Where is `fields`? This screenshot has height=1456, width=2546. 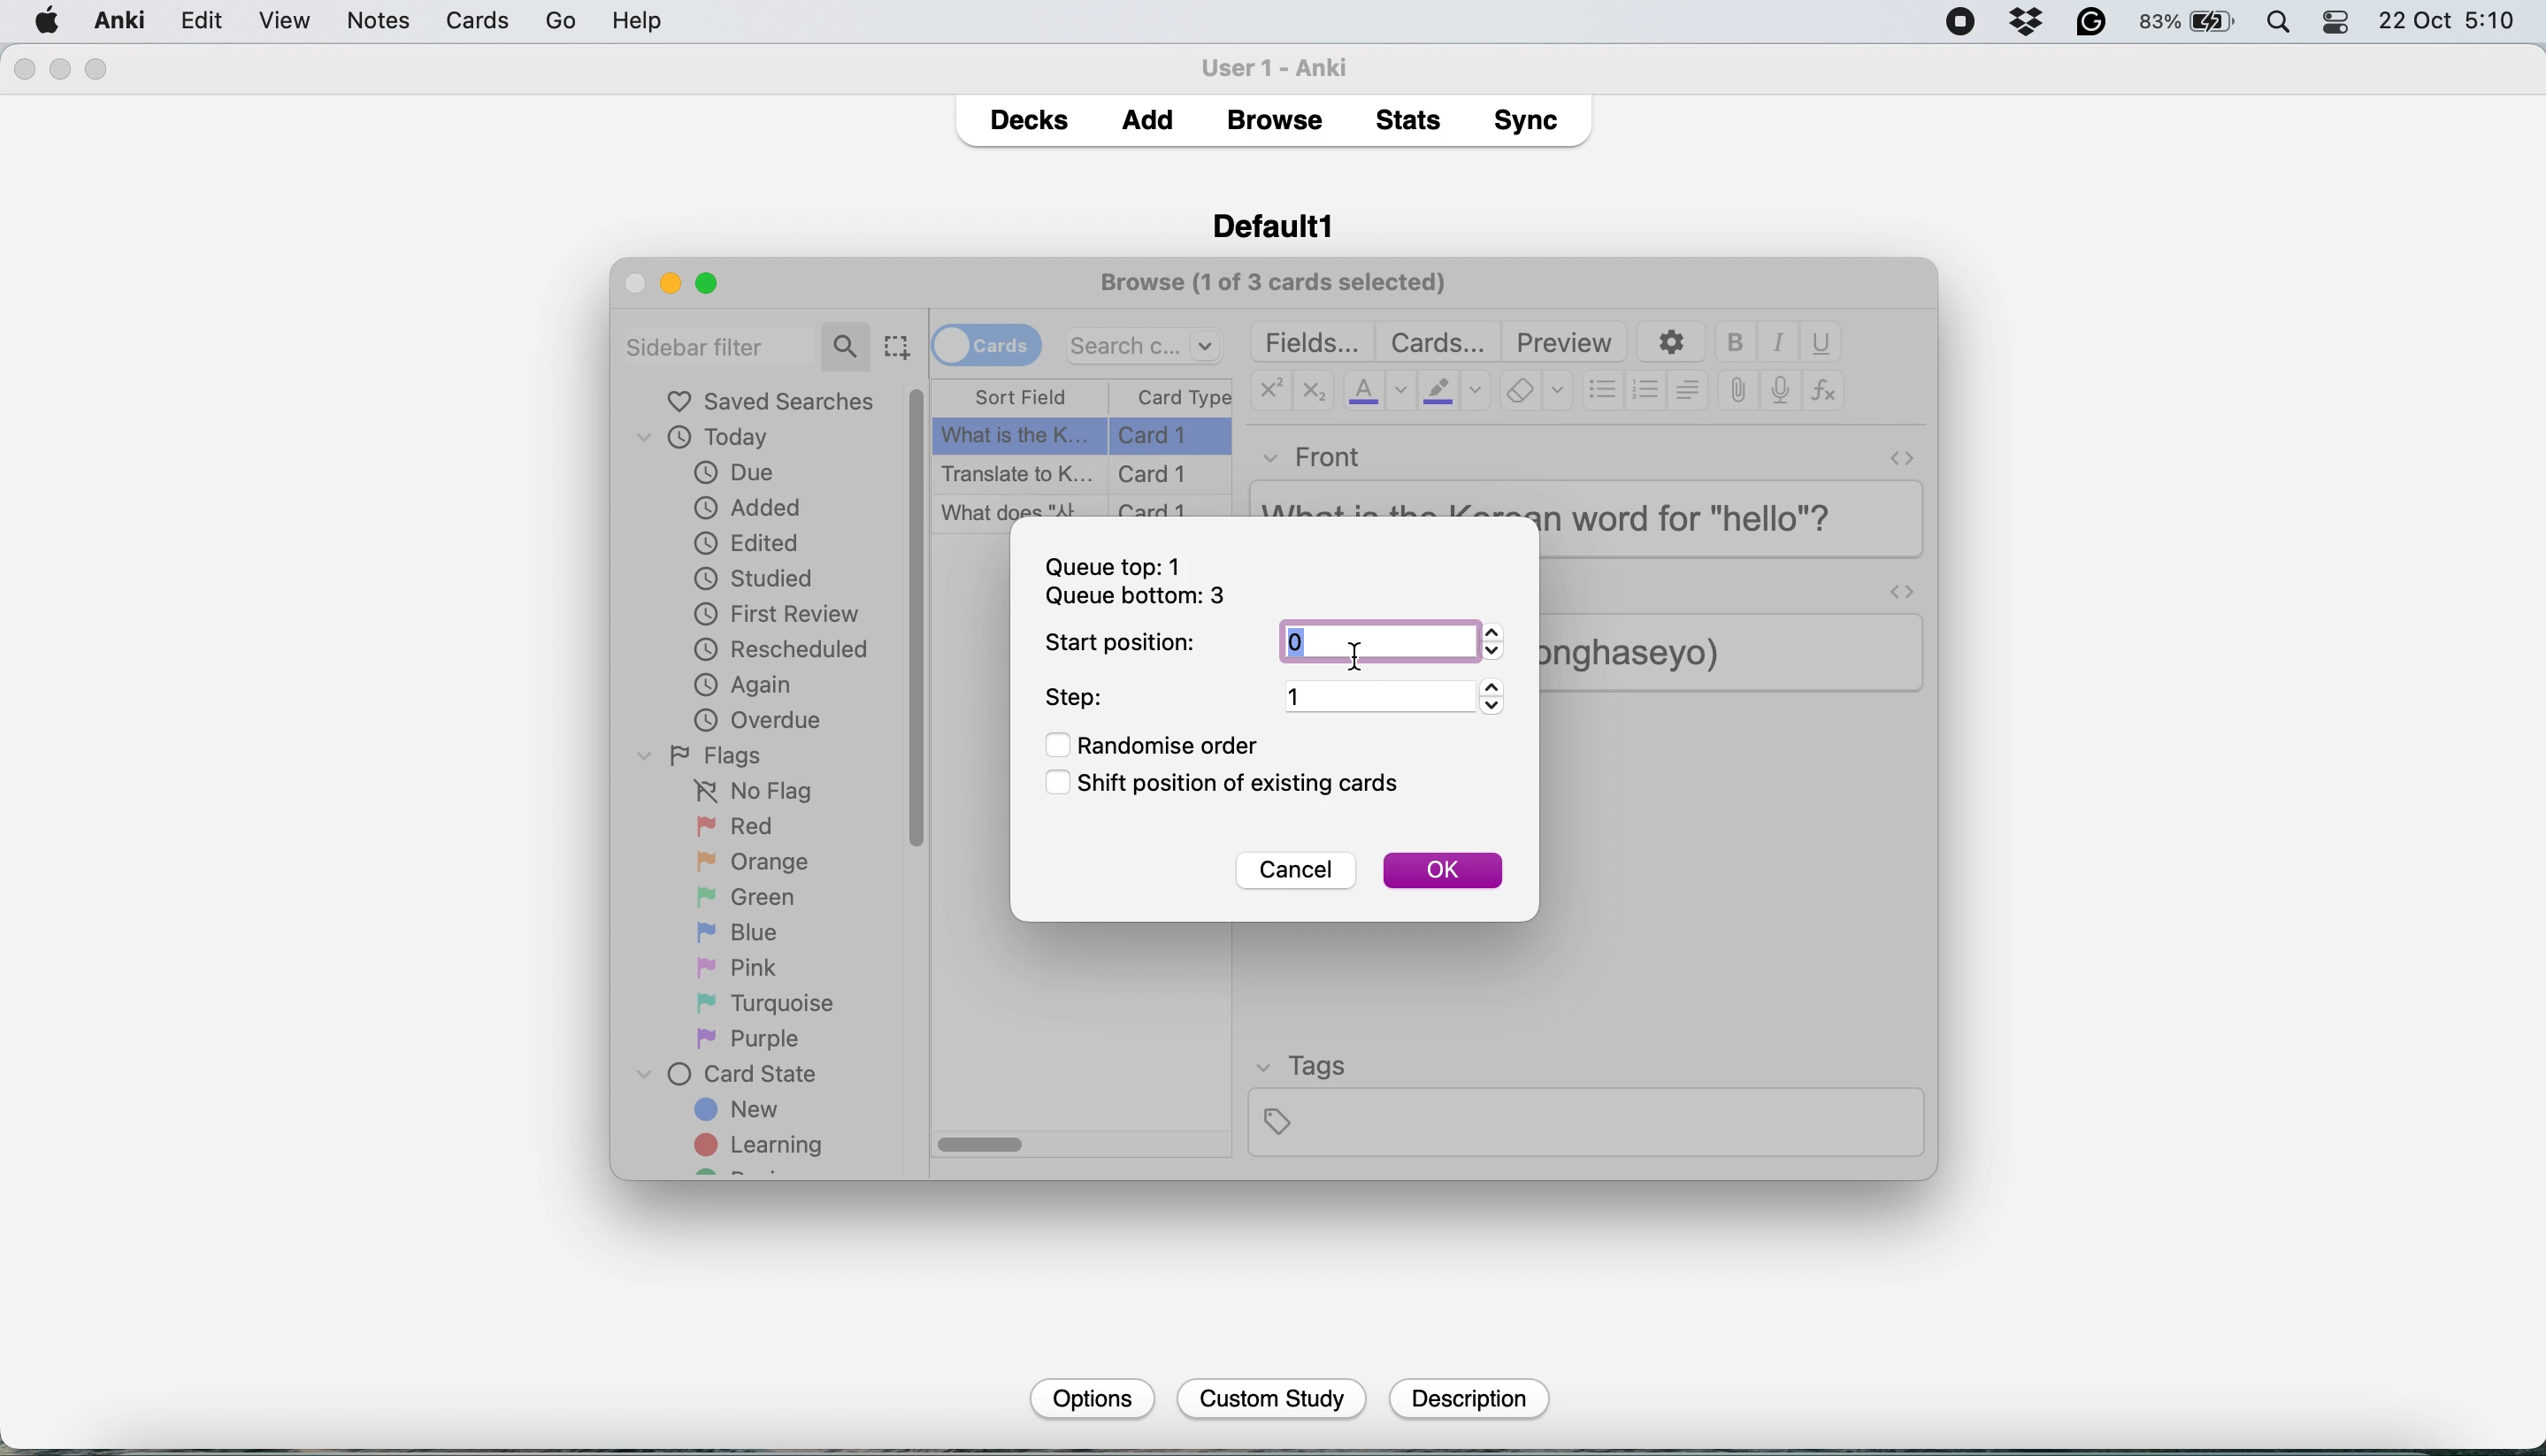 fields is located at coordinates (1315, 342).